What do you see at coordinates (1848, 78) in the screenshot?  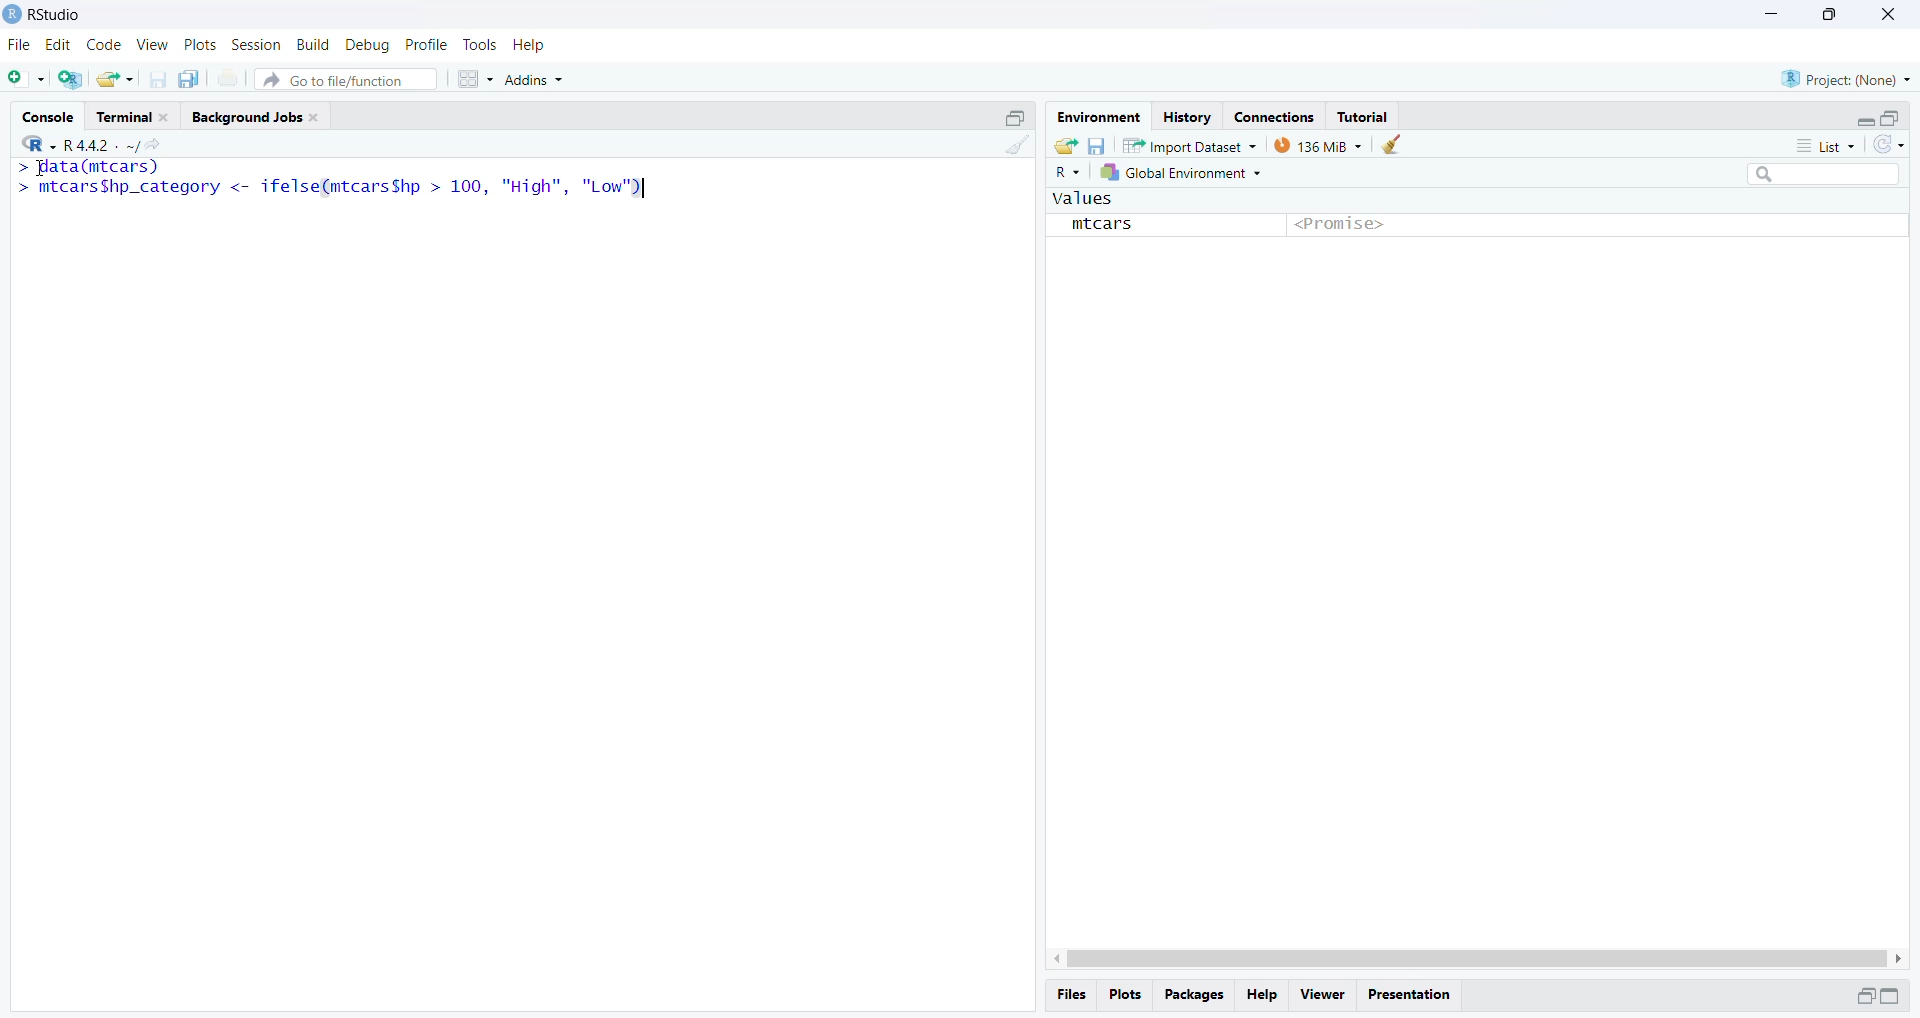 I see `Project (None)` at bounding box center [1848, 78].